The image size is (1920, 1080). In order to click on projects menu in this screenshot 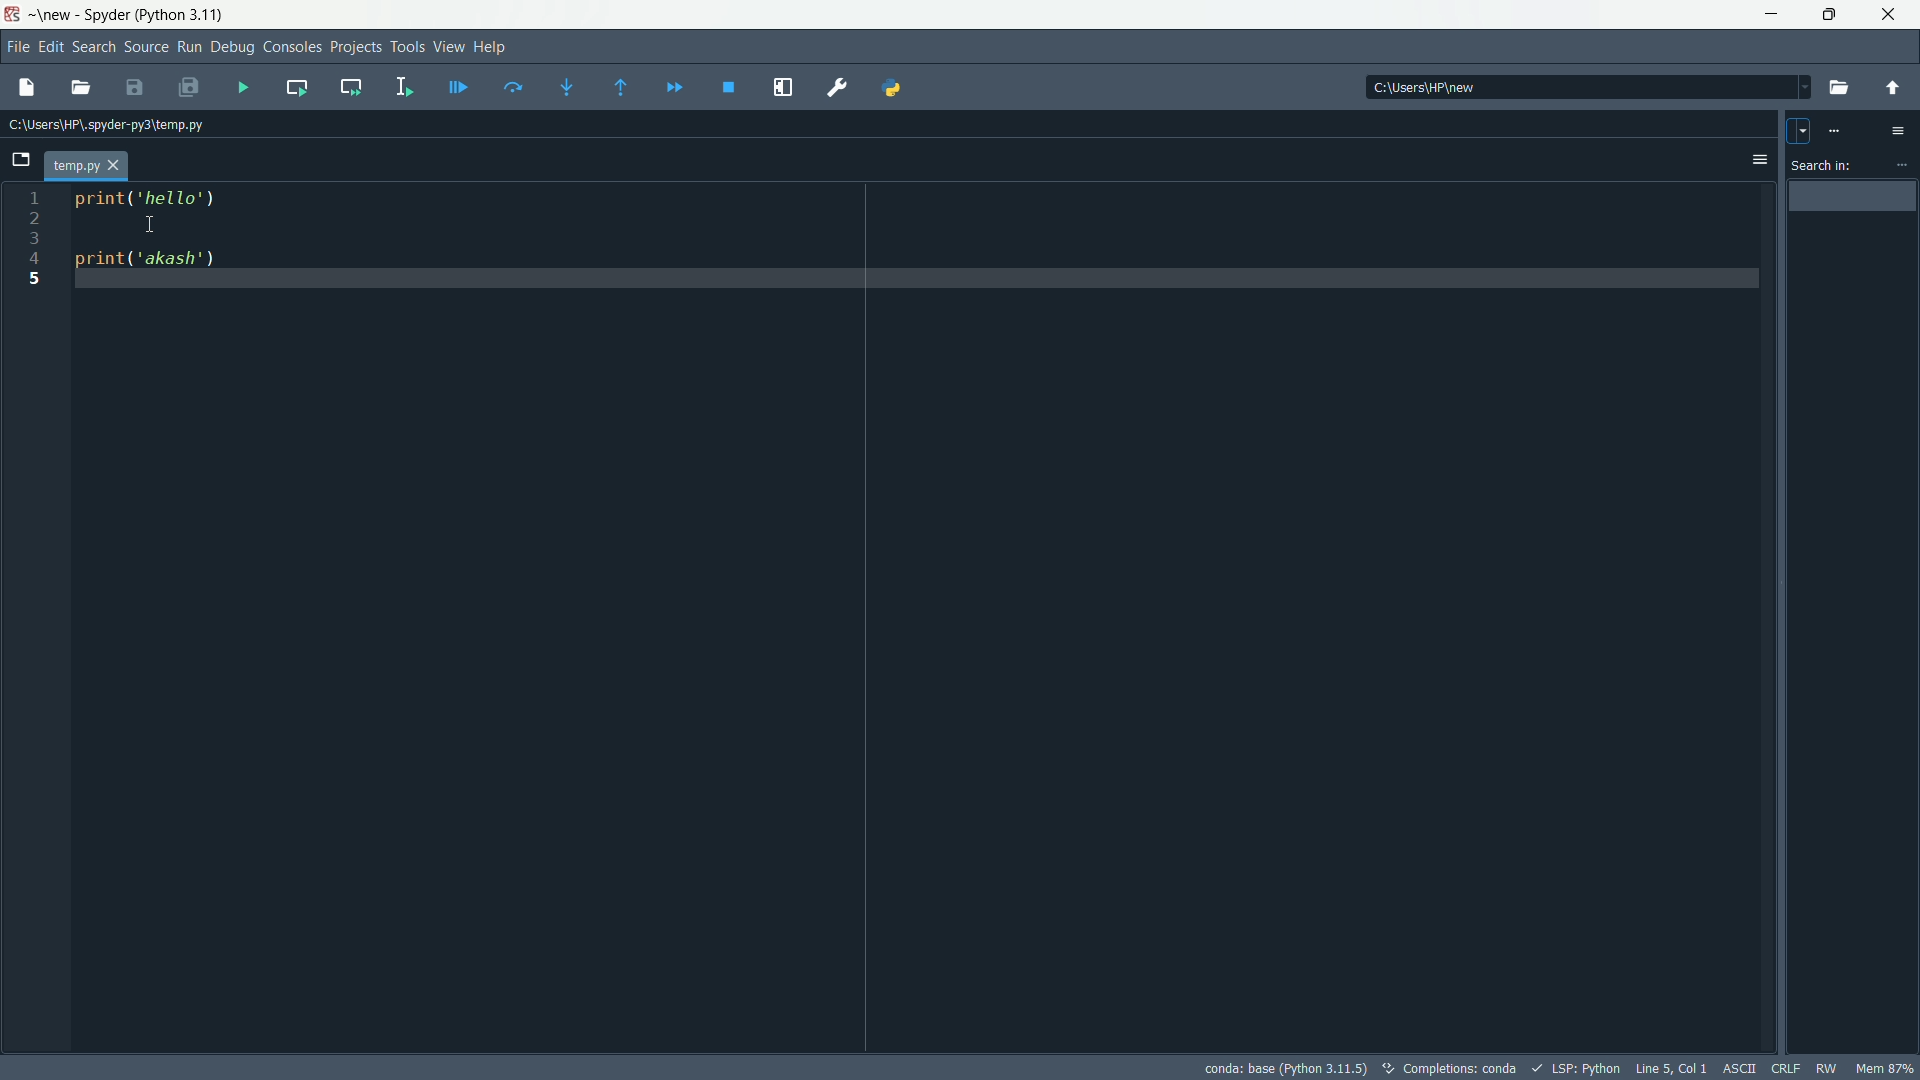, I will do `click(356, 48)`.